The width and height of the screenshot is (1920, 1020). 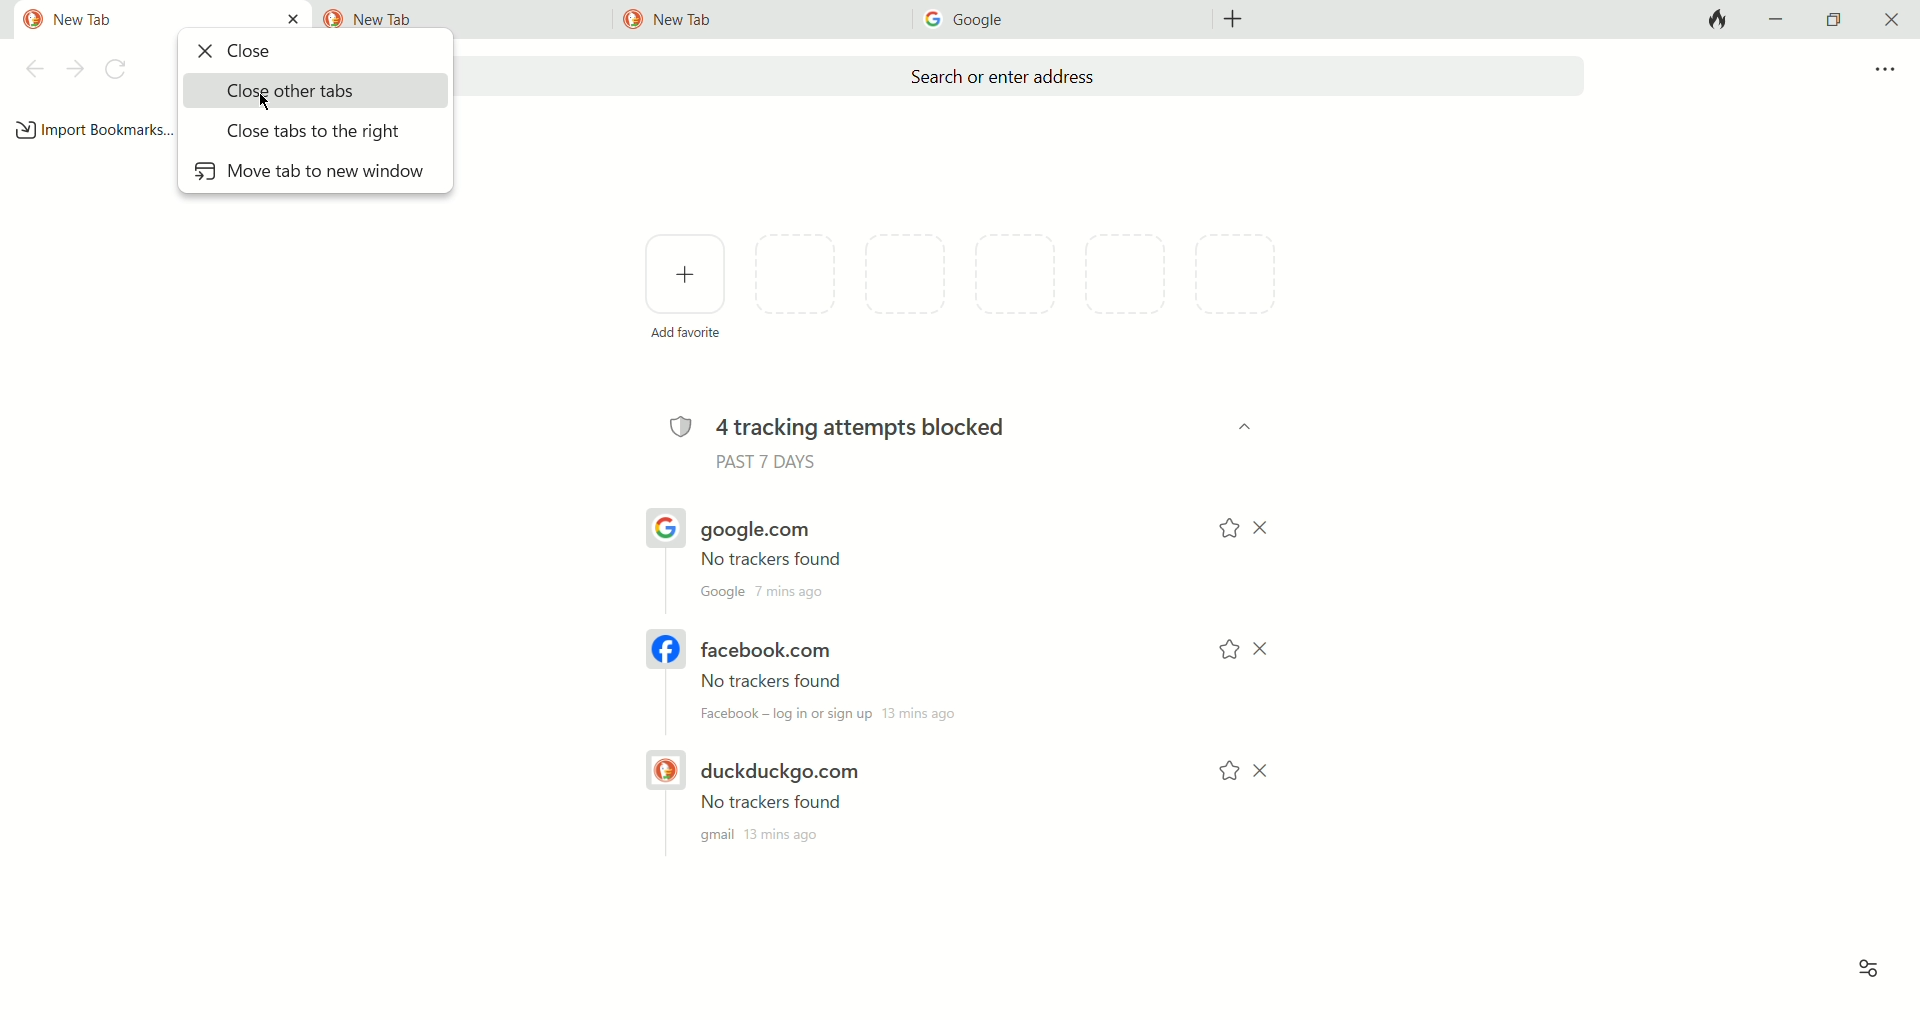 What do you see at coordinates (314, 173) in the screenshot?
I see `move tab to new window` at bounding box center [314, 173].